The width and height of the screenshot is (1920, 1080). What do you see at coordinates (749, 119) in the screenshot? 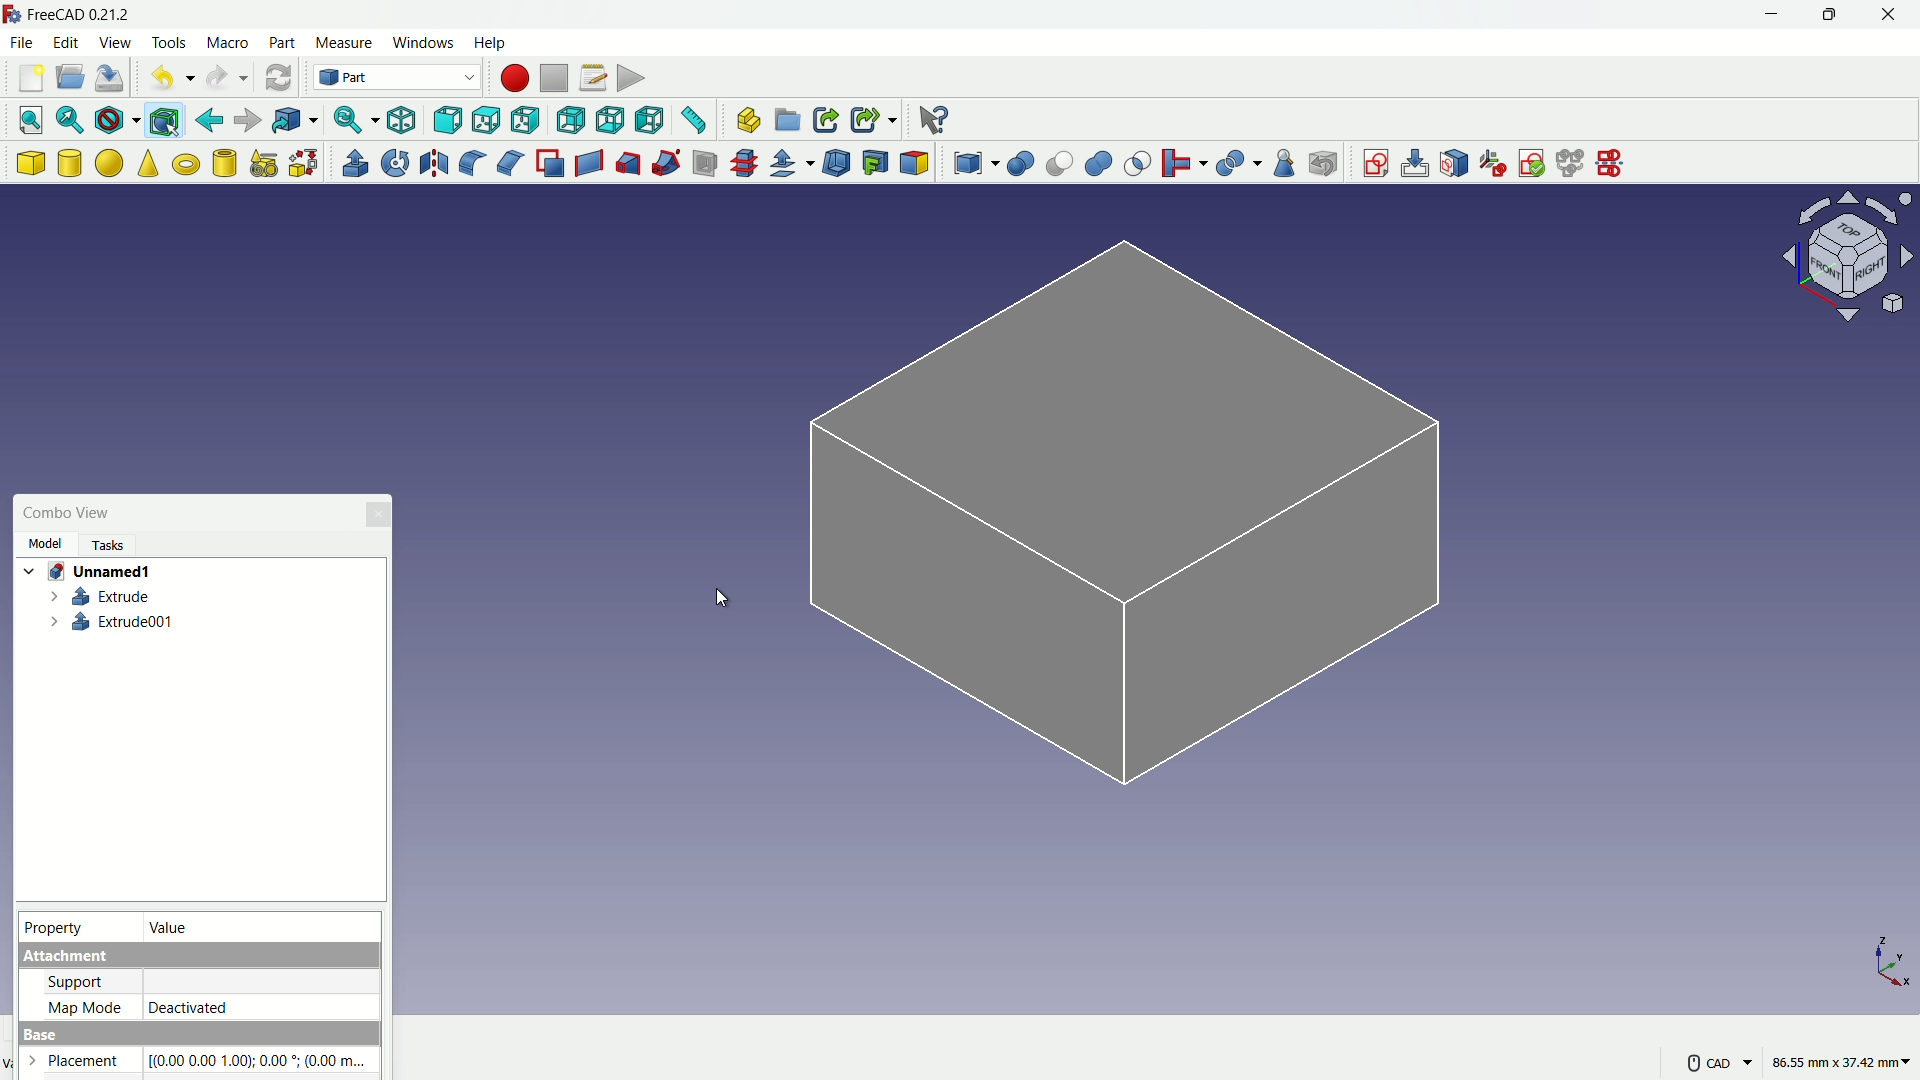
I see `create part` at bounding box center [749, 119].